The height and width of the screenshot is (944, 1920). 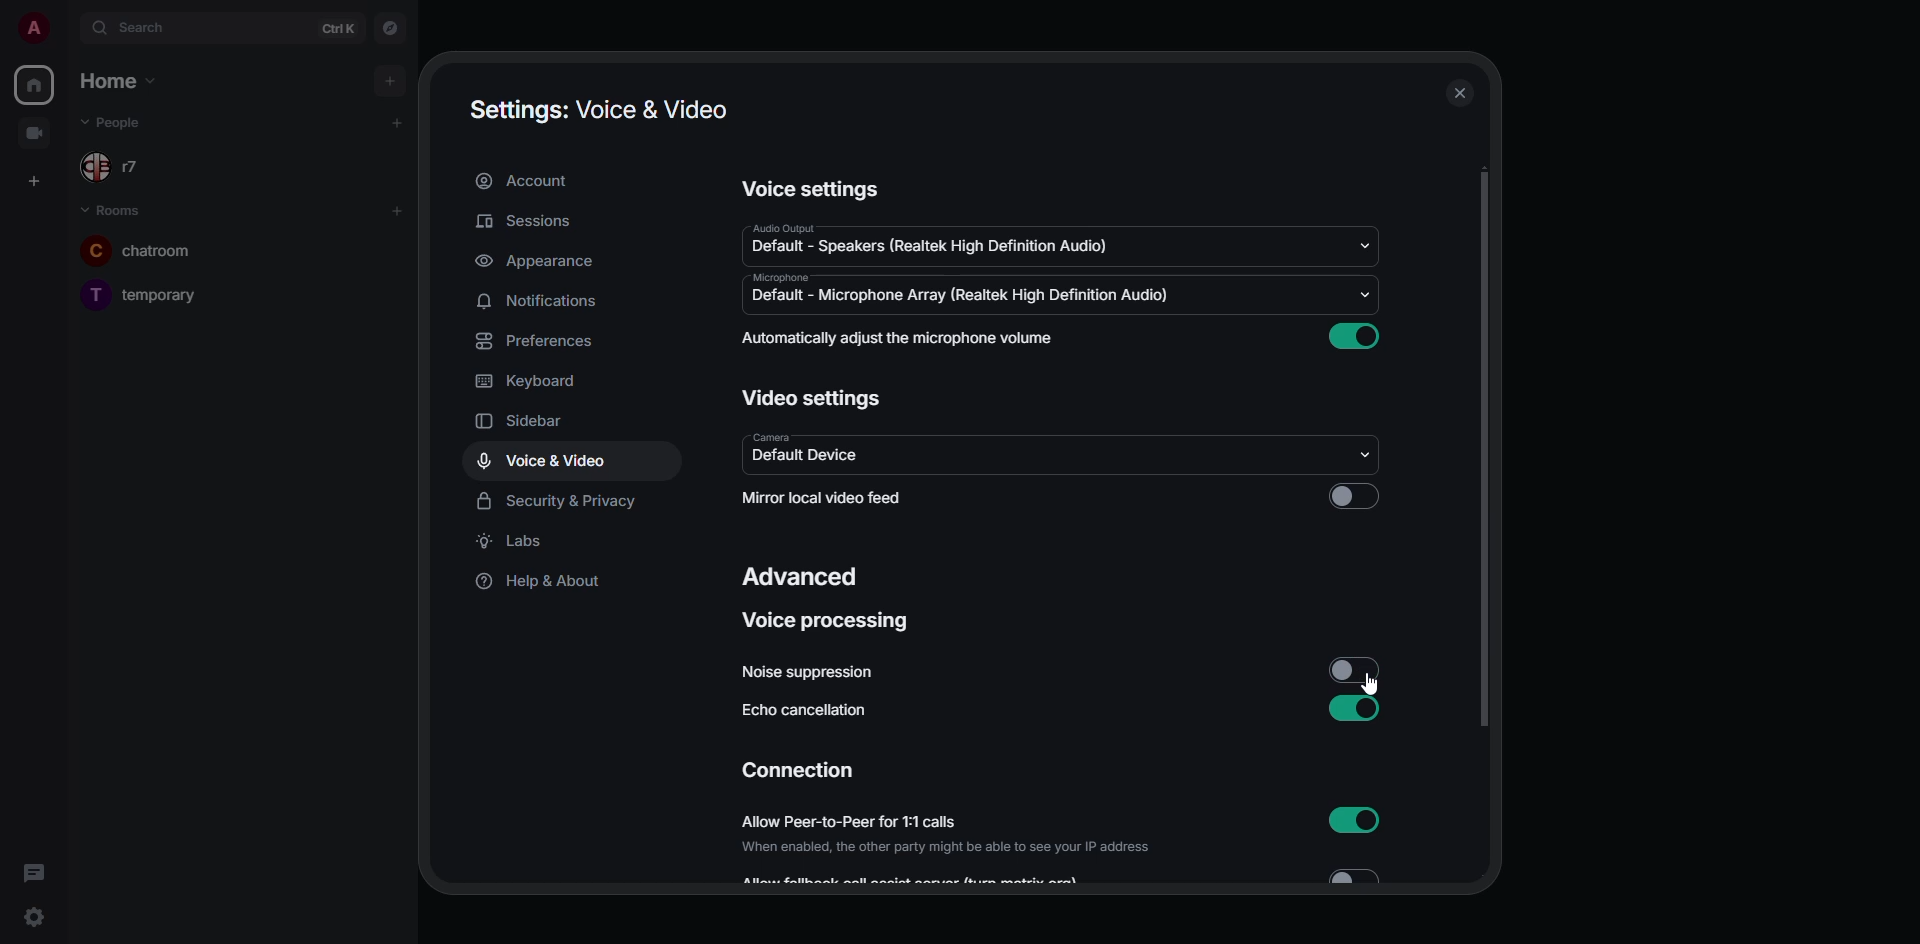 I want to click on settings voice & video, so click(x=600, y=111).